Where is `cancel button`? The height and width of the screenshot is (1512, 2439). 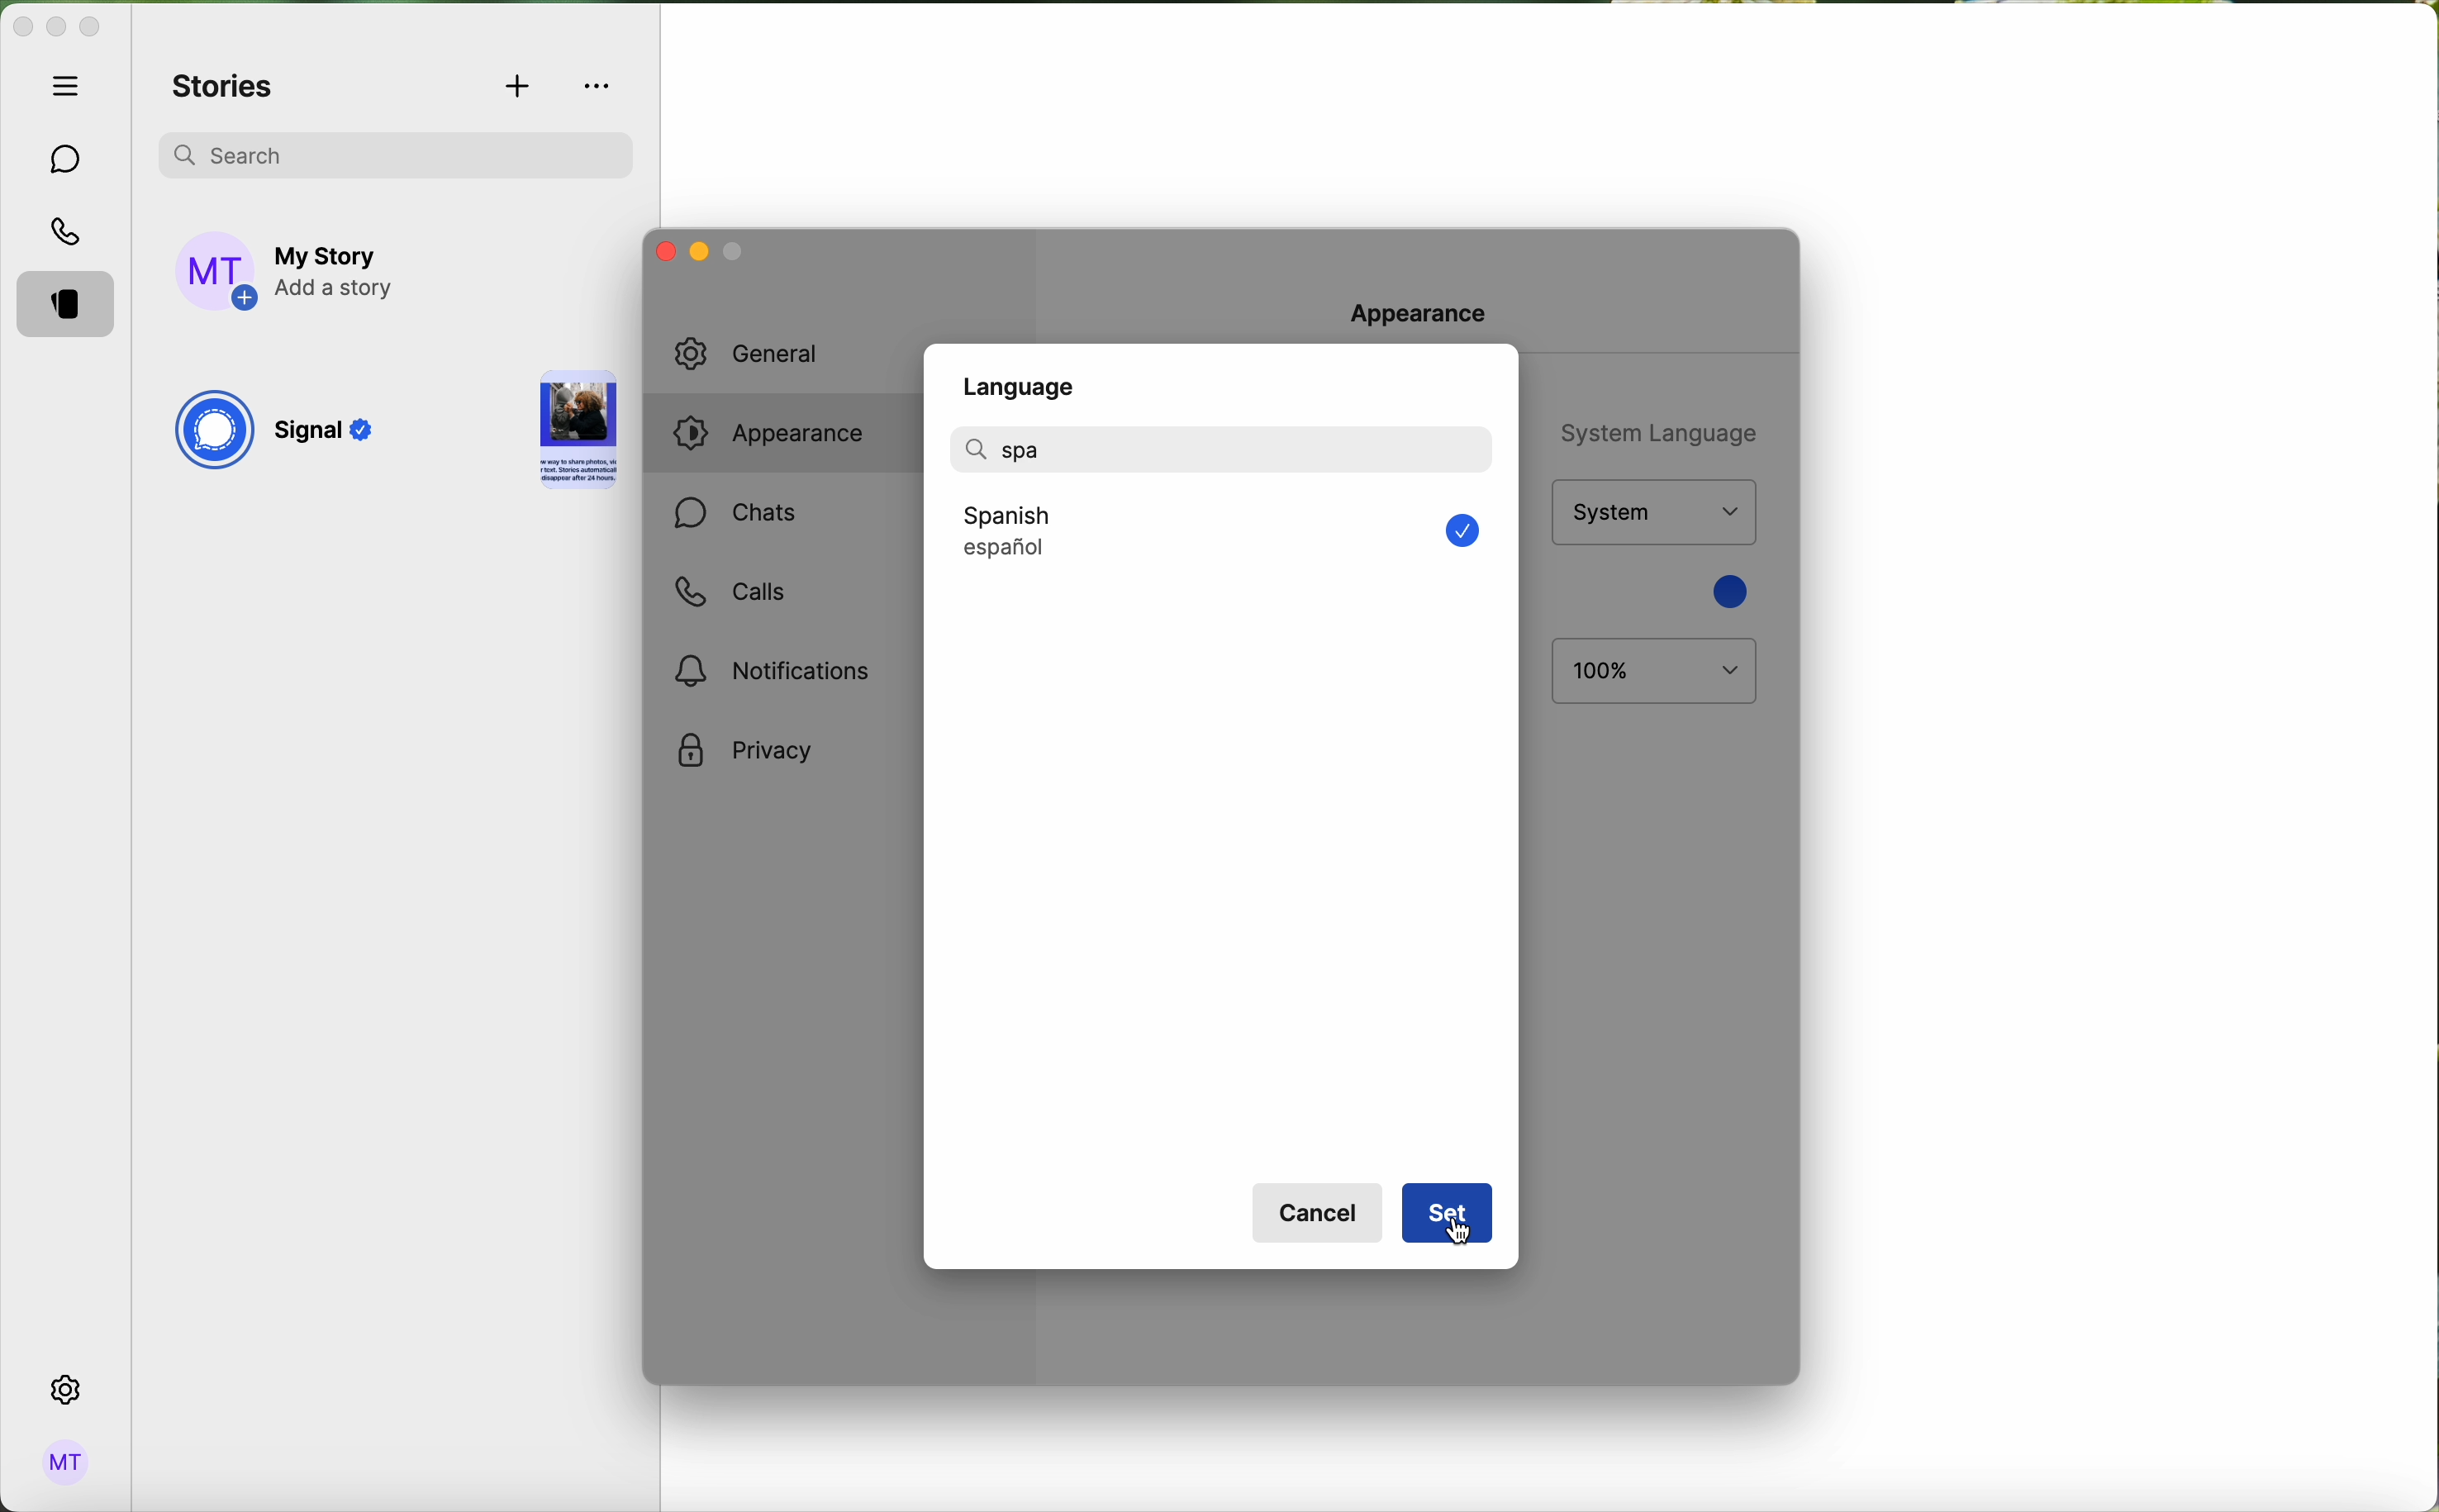
cancel button is located at coordinates (1321, 1214).